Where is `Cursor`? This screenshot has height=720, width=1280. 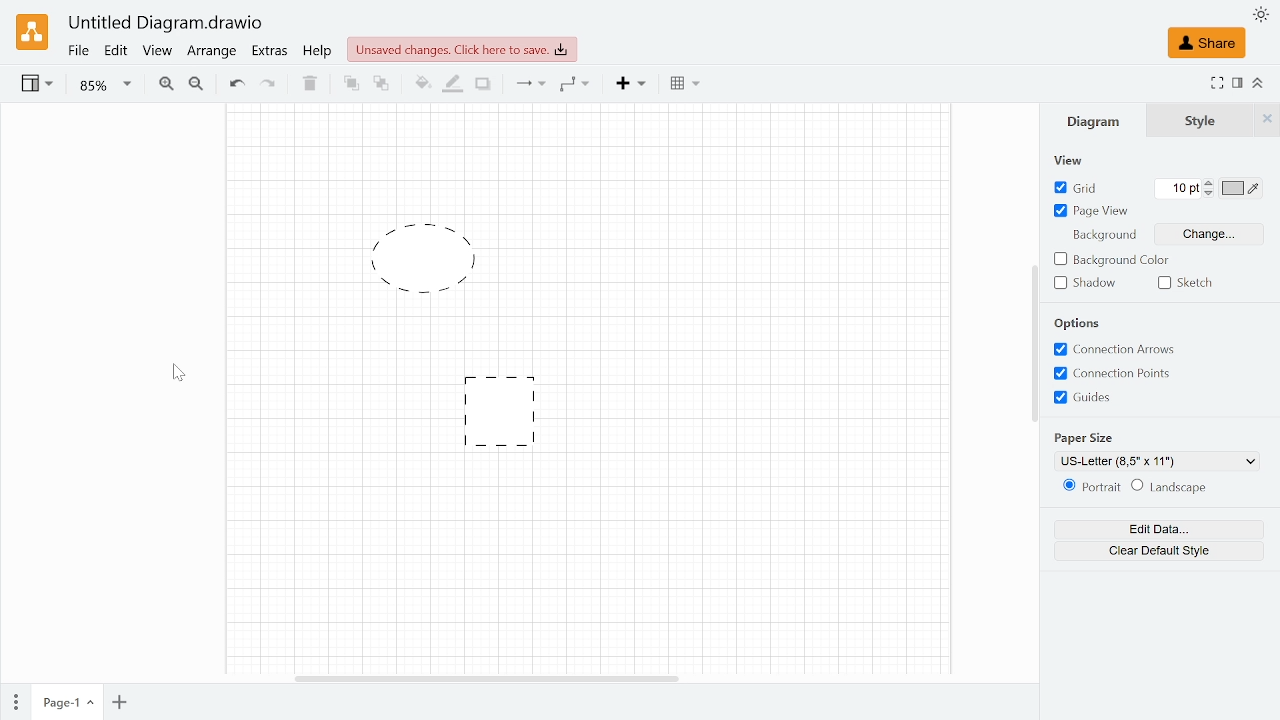
Cursor is located at coordinates (178, 373).